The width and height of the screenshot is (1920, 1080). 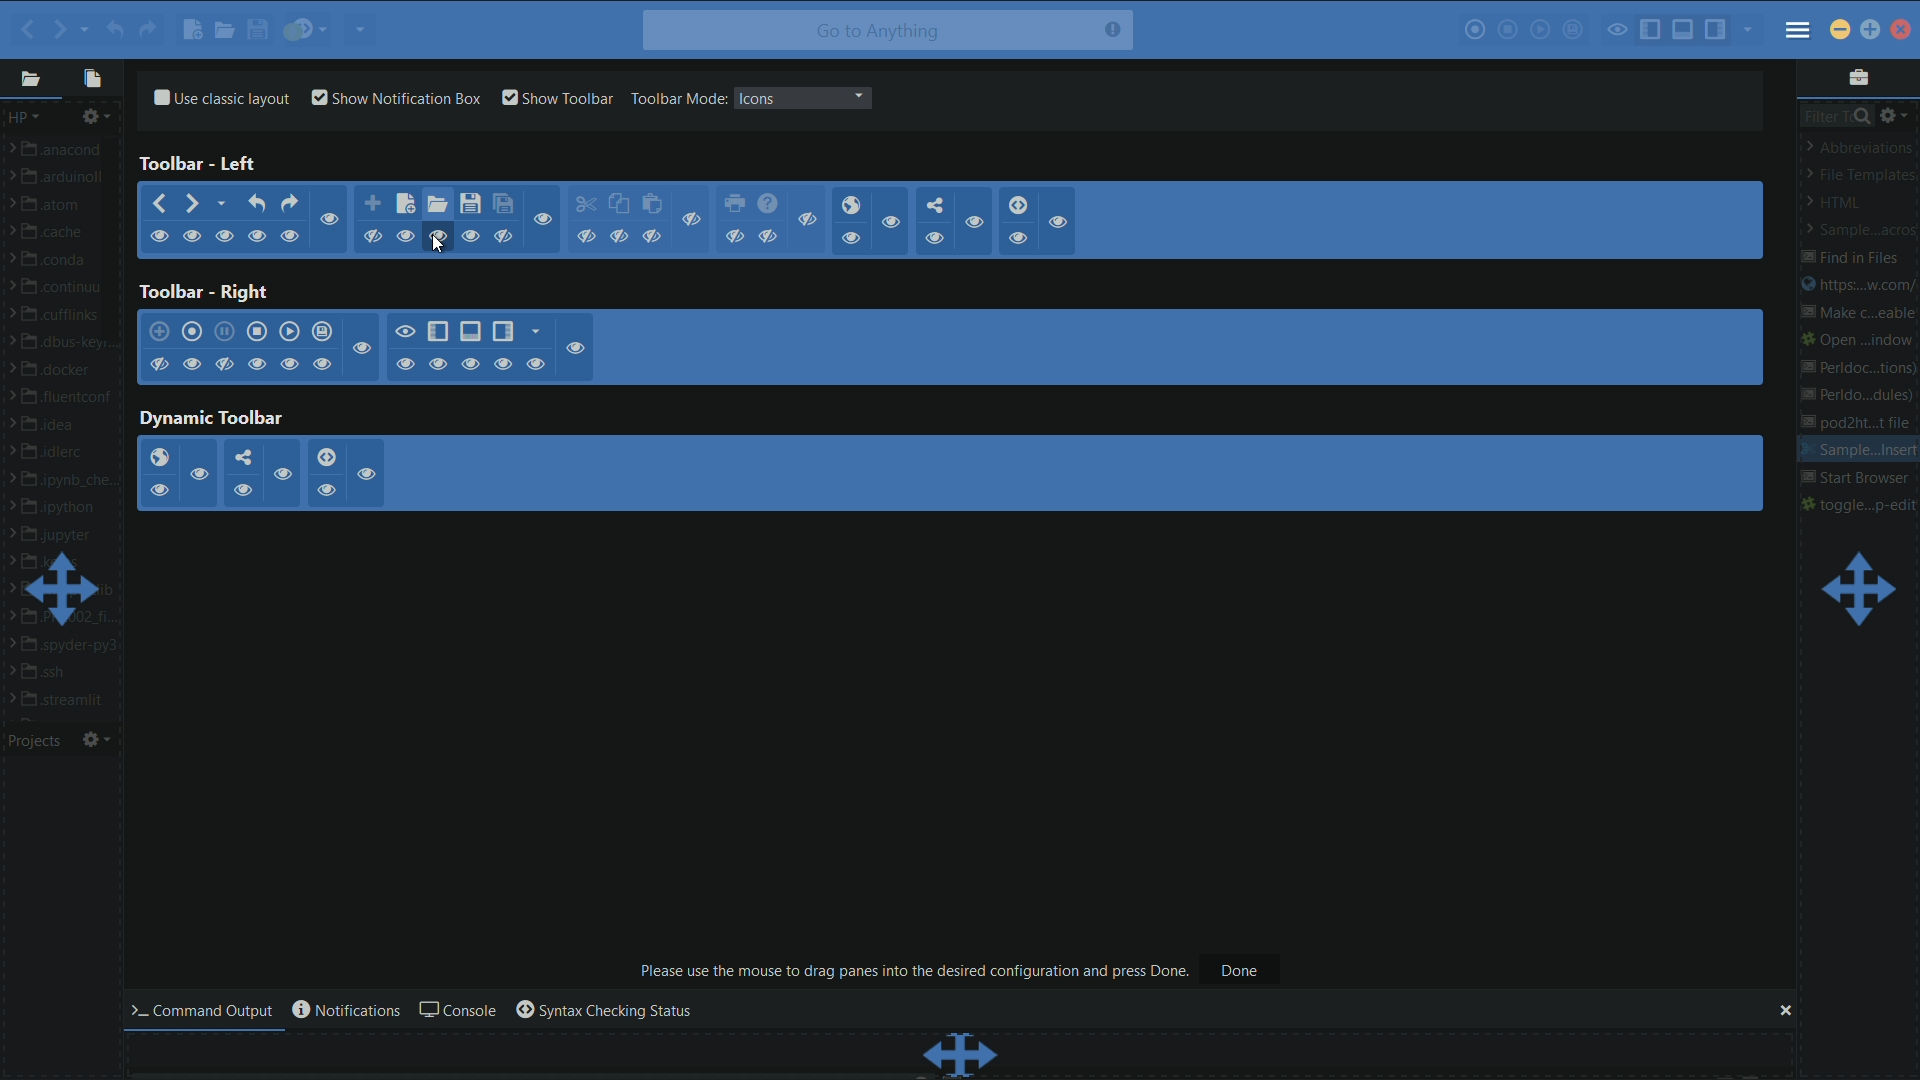 I want to click on new file, so click(x=191, y=29).